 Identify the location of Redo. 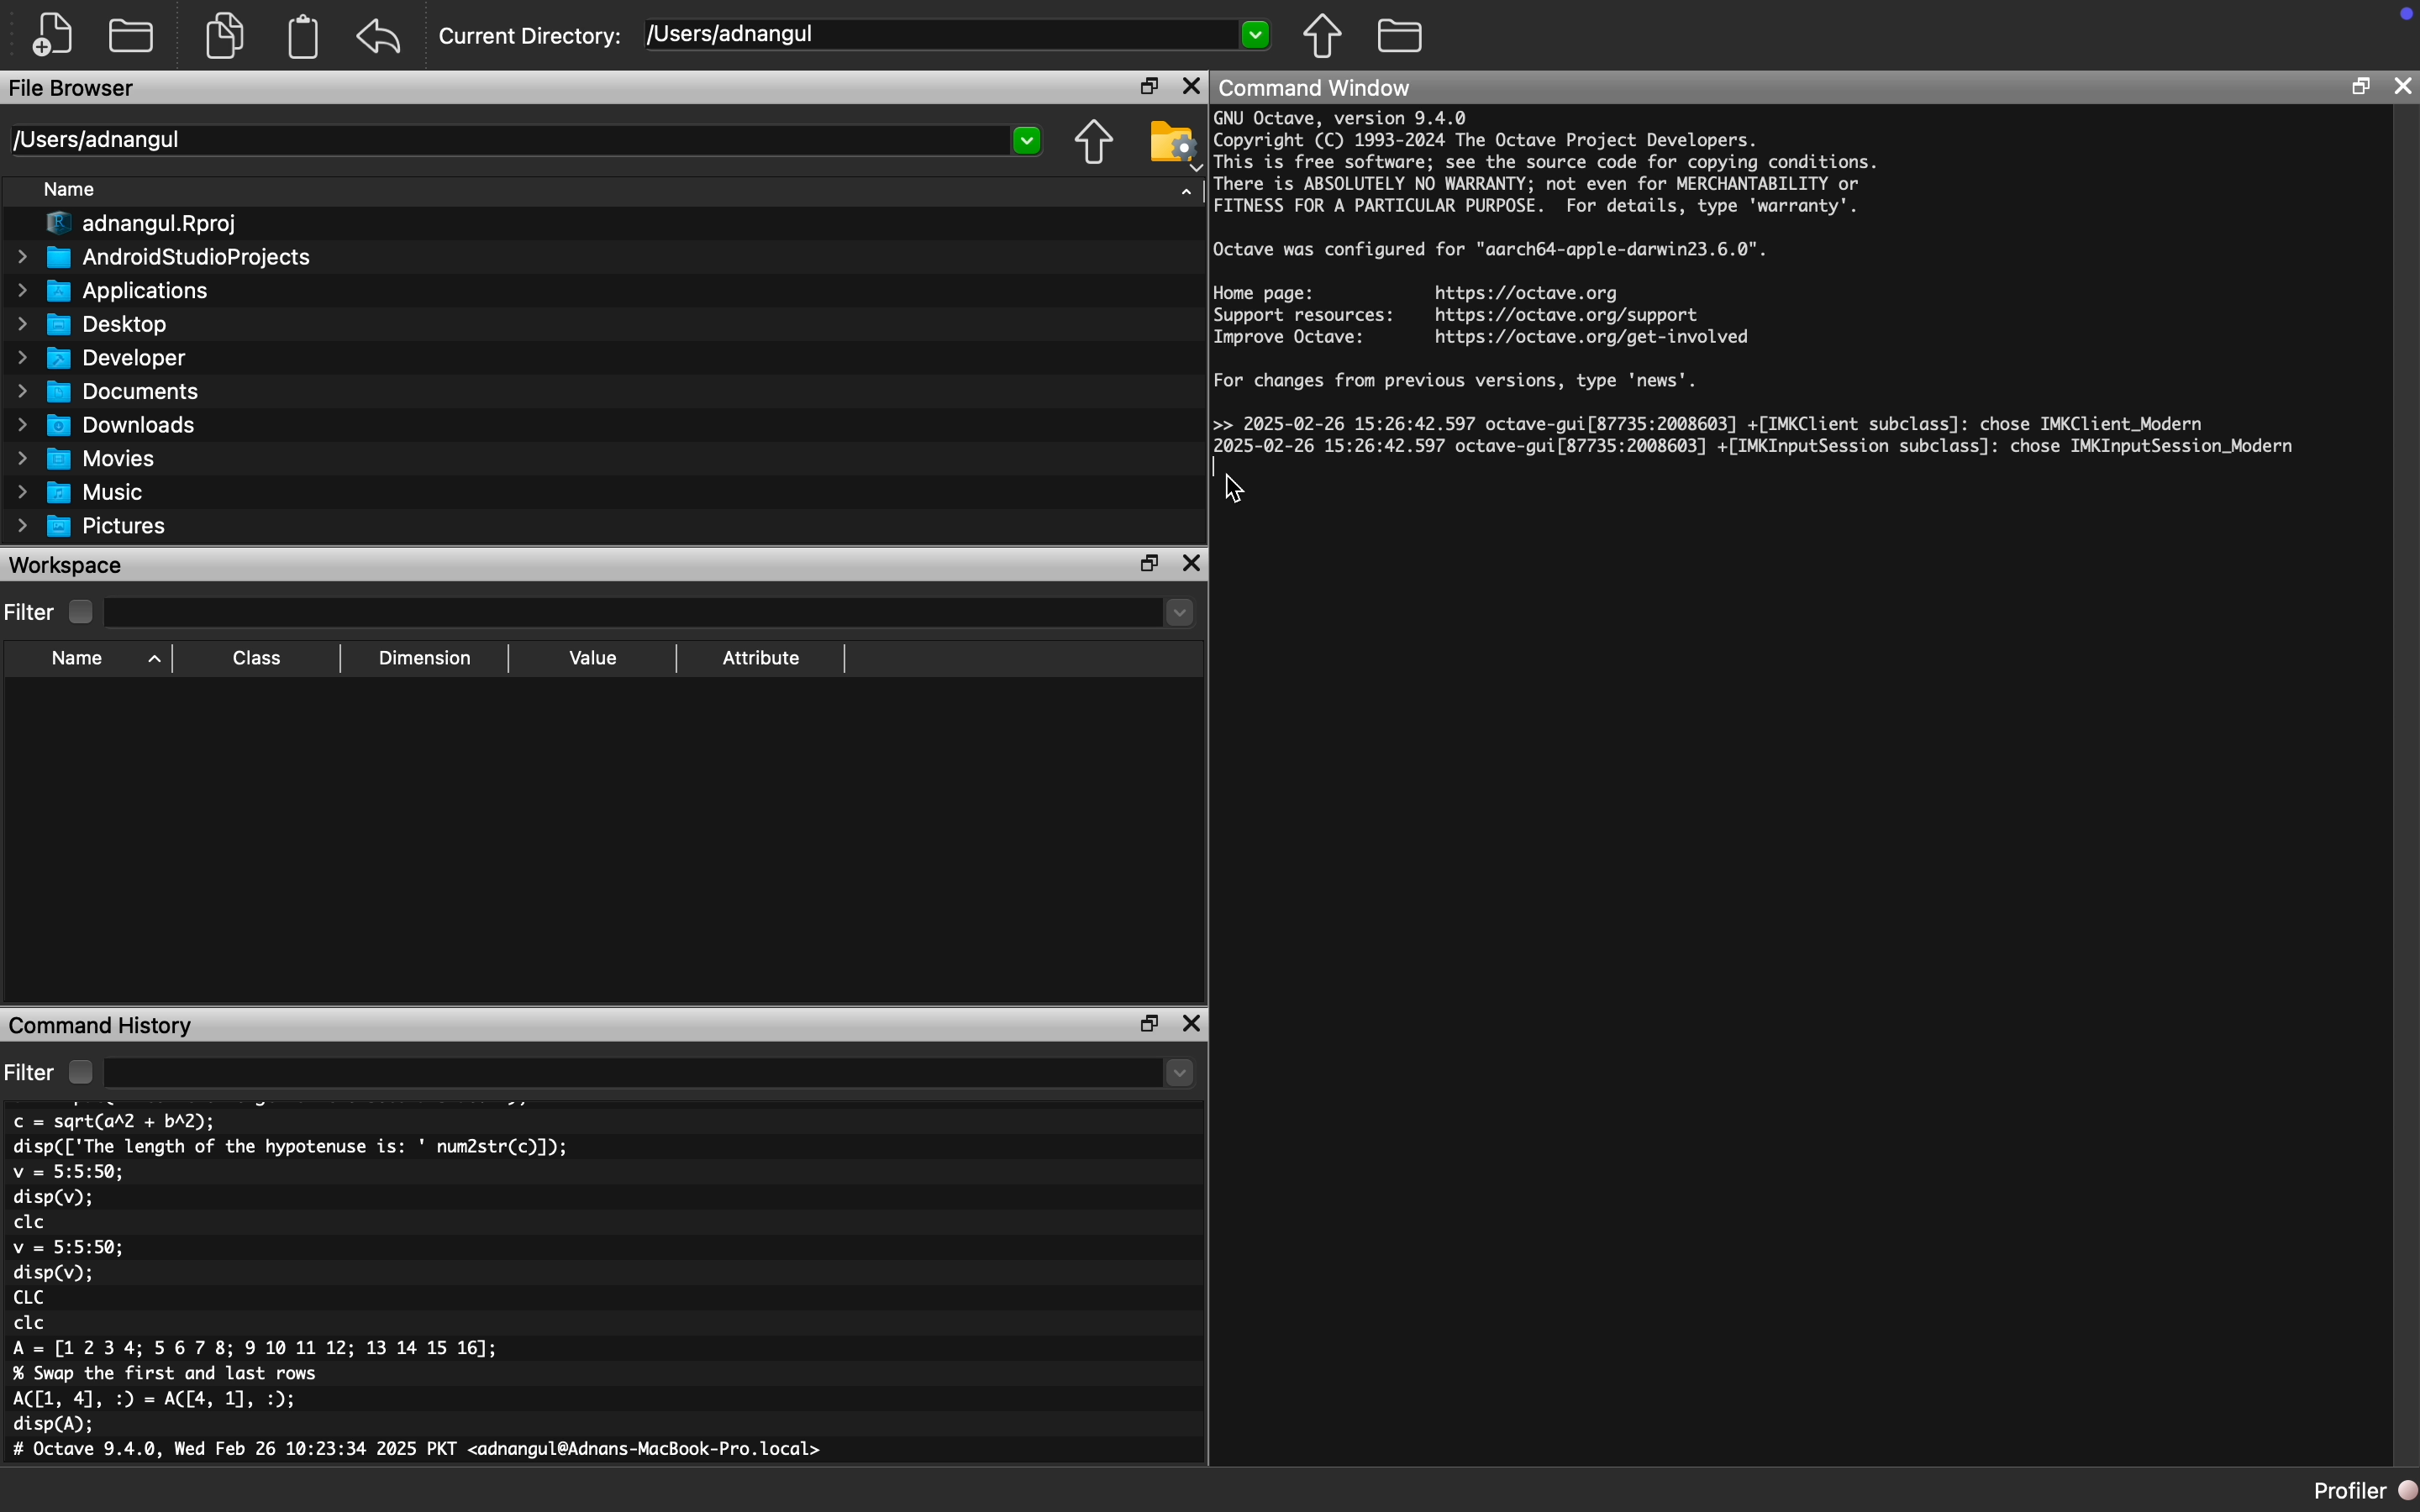
(381, 37).